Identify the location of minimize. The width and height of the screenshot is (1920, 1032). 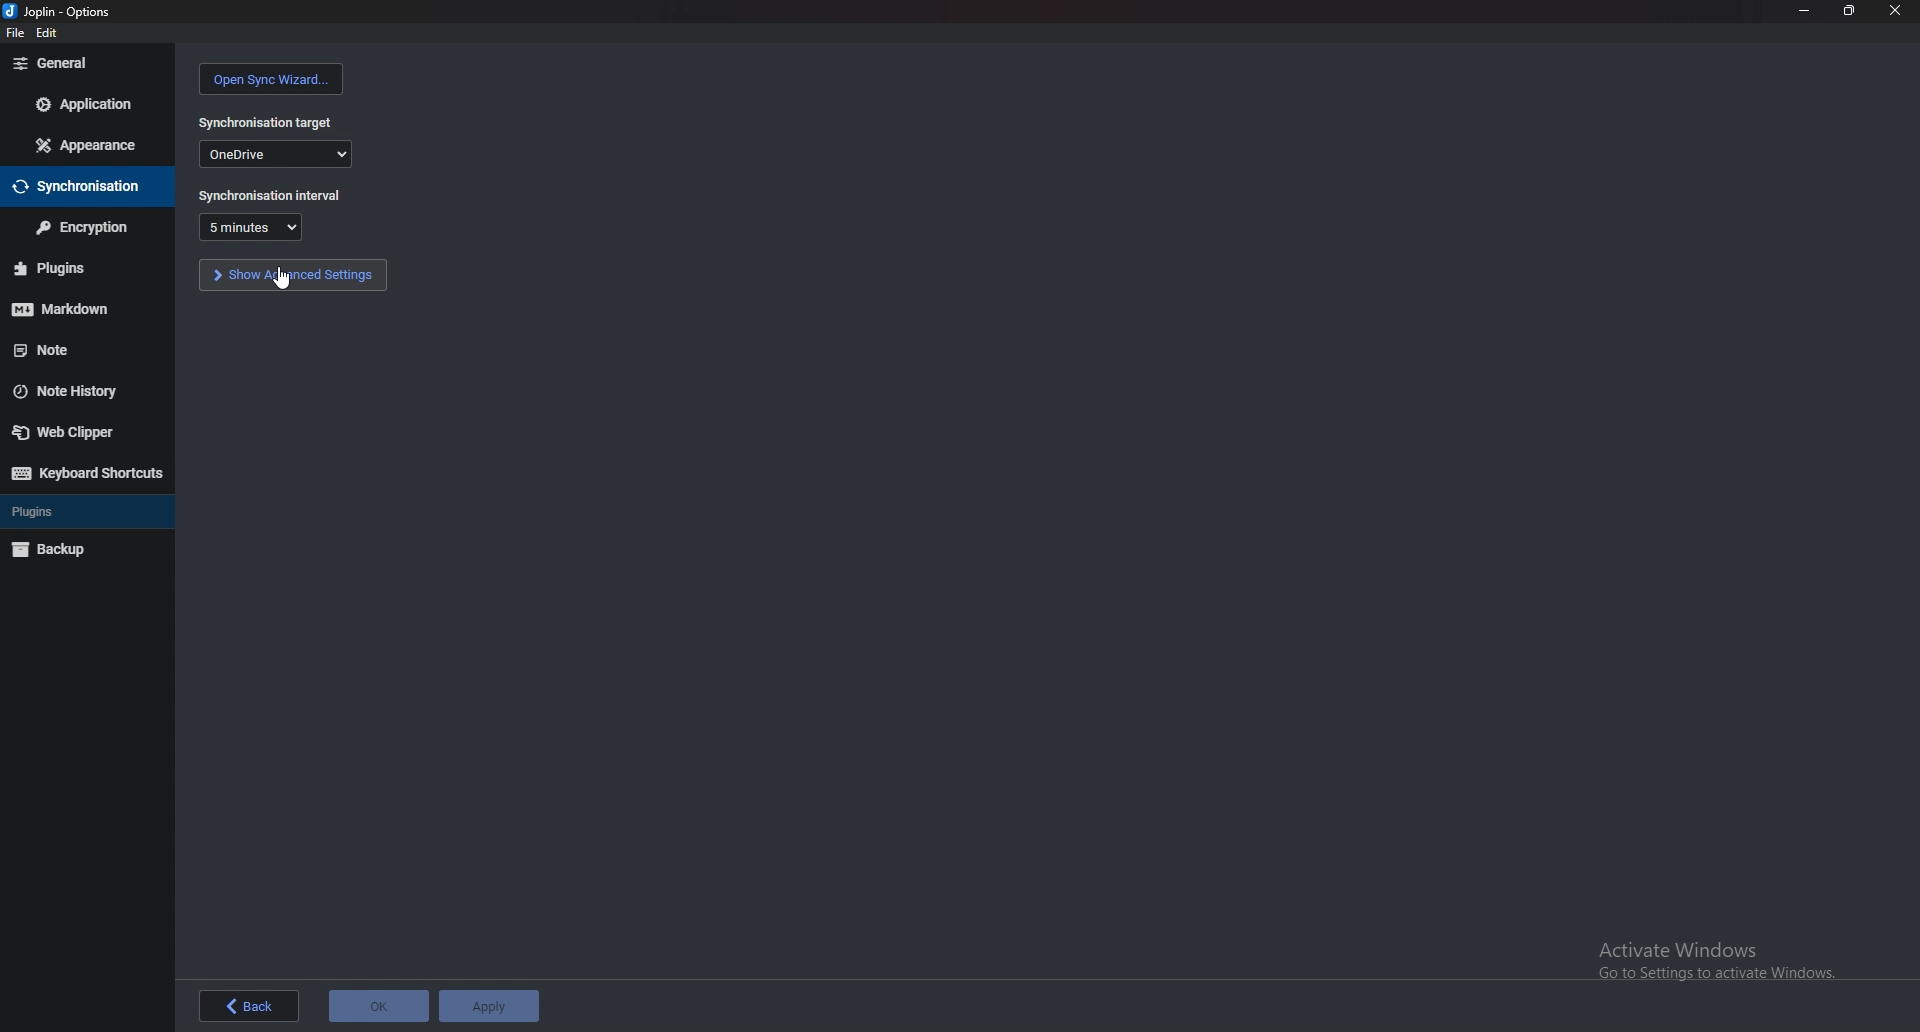
(1805, 11).